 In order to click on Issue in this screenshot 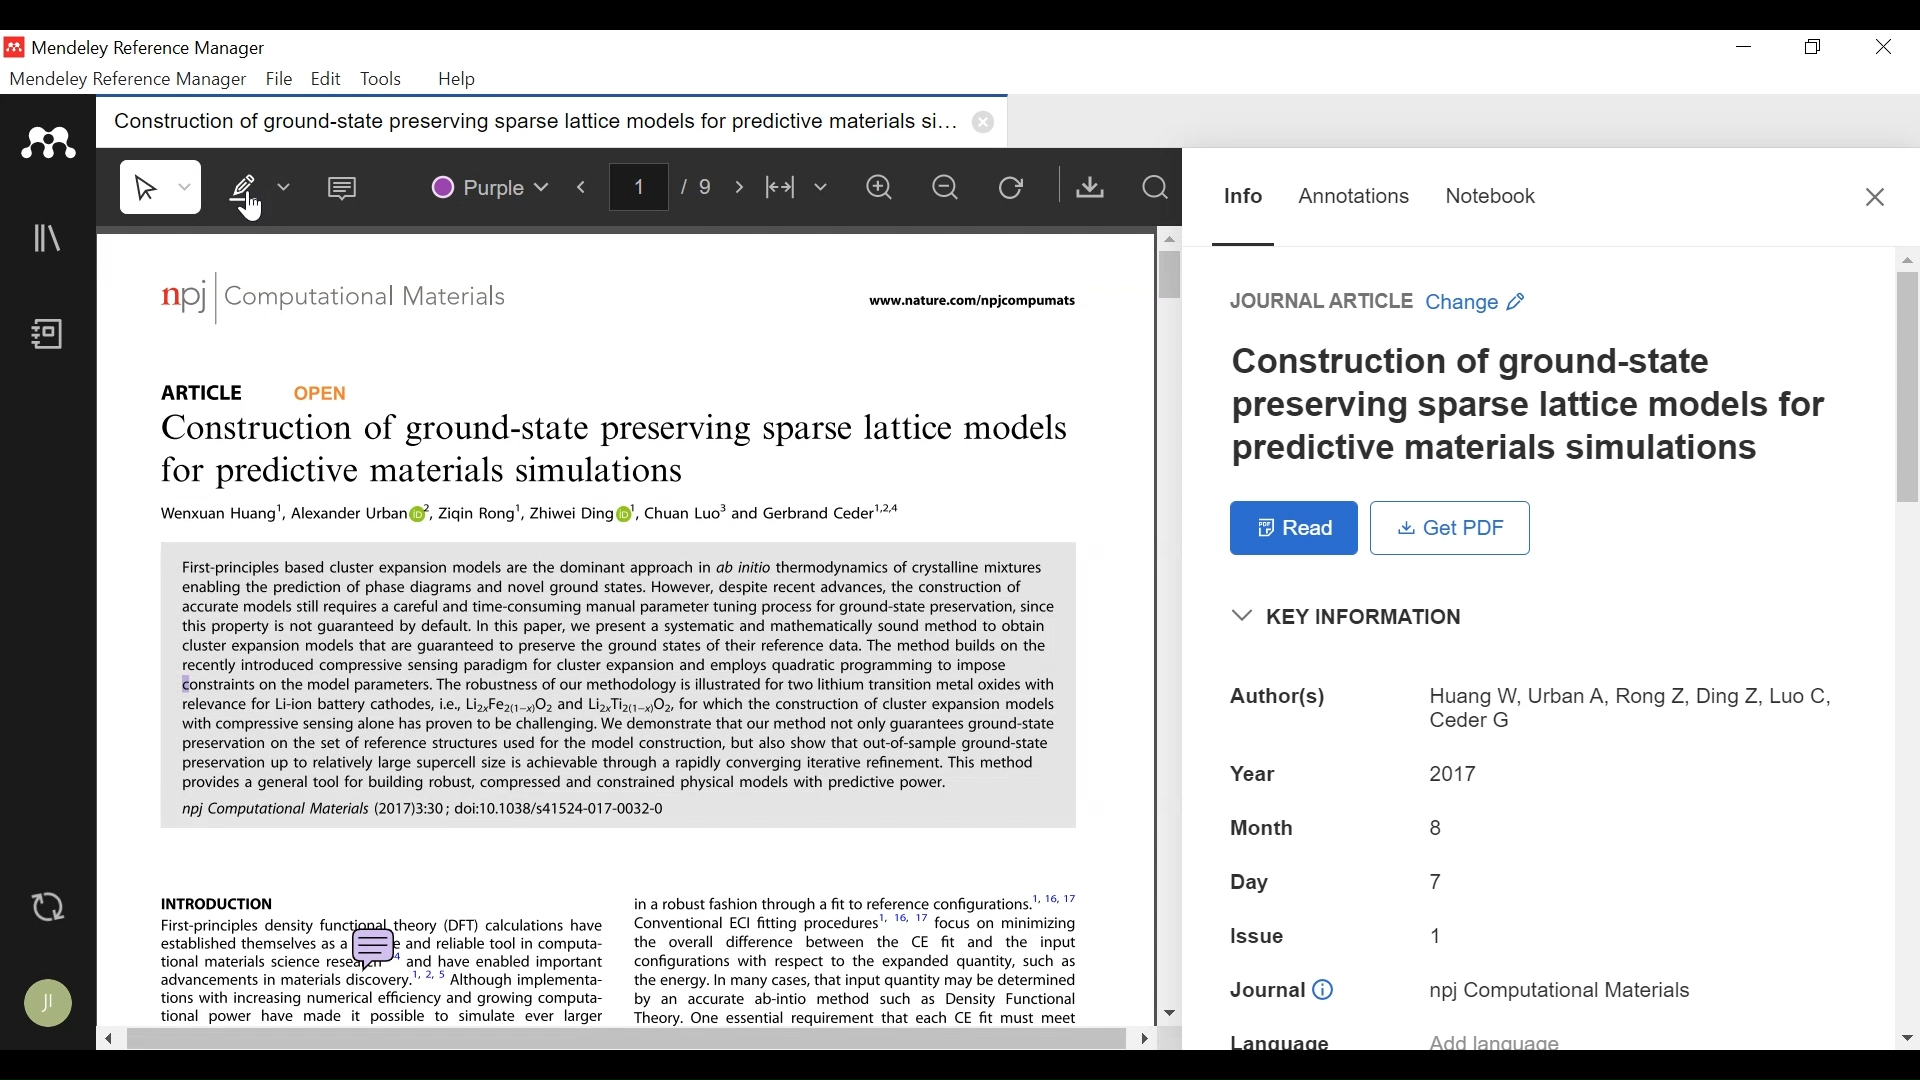, I will do `click(1260, 933)`.